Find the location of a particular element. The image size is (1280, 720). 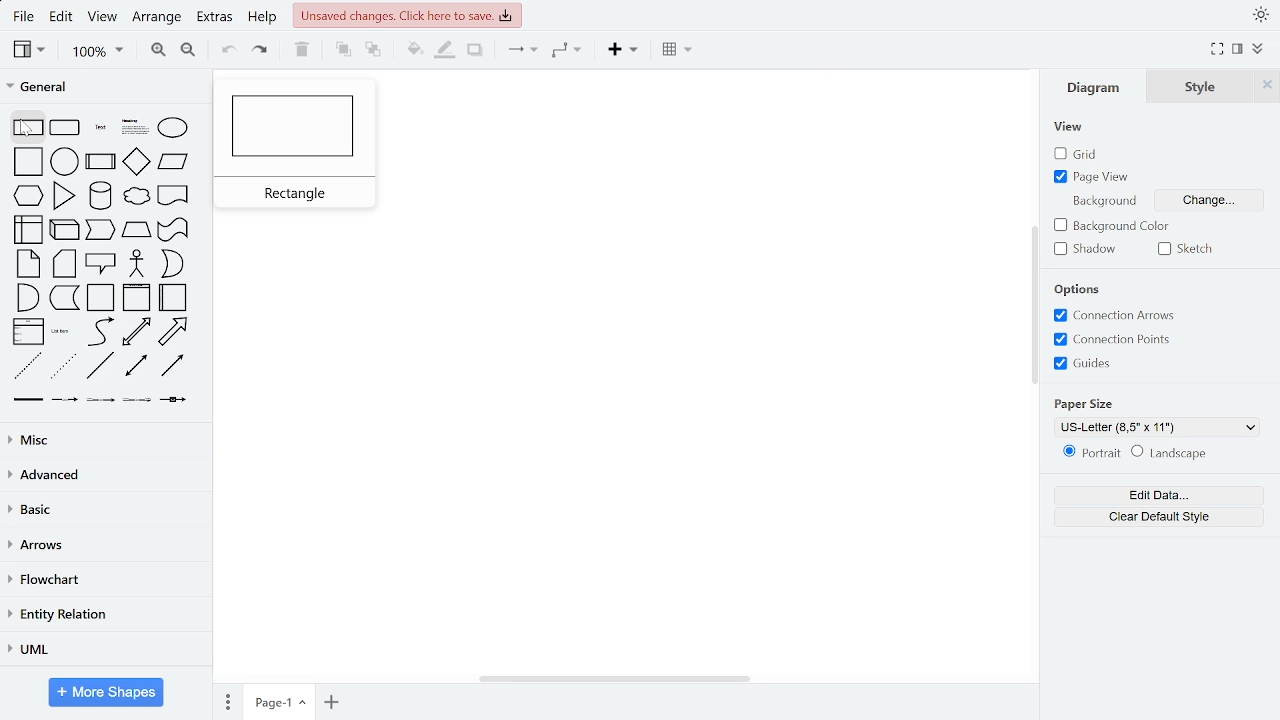

shadow is located at coordinates (475, 52).